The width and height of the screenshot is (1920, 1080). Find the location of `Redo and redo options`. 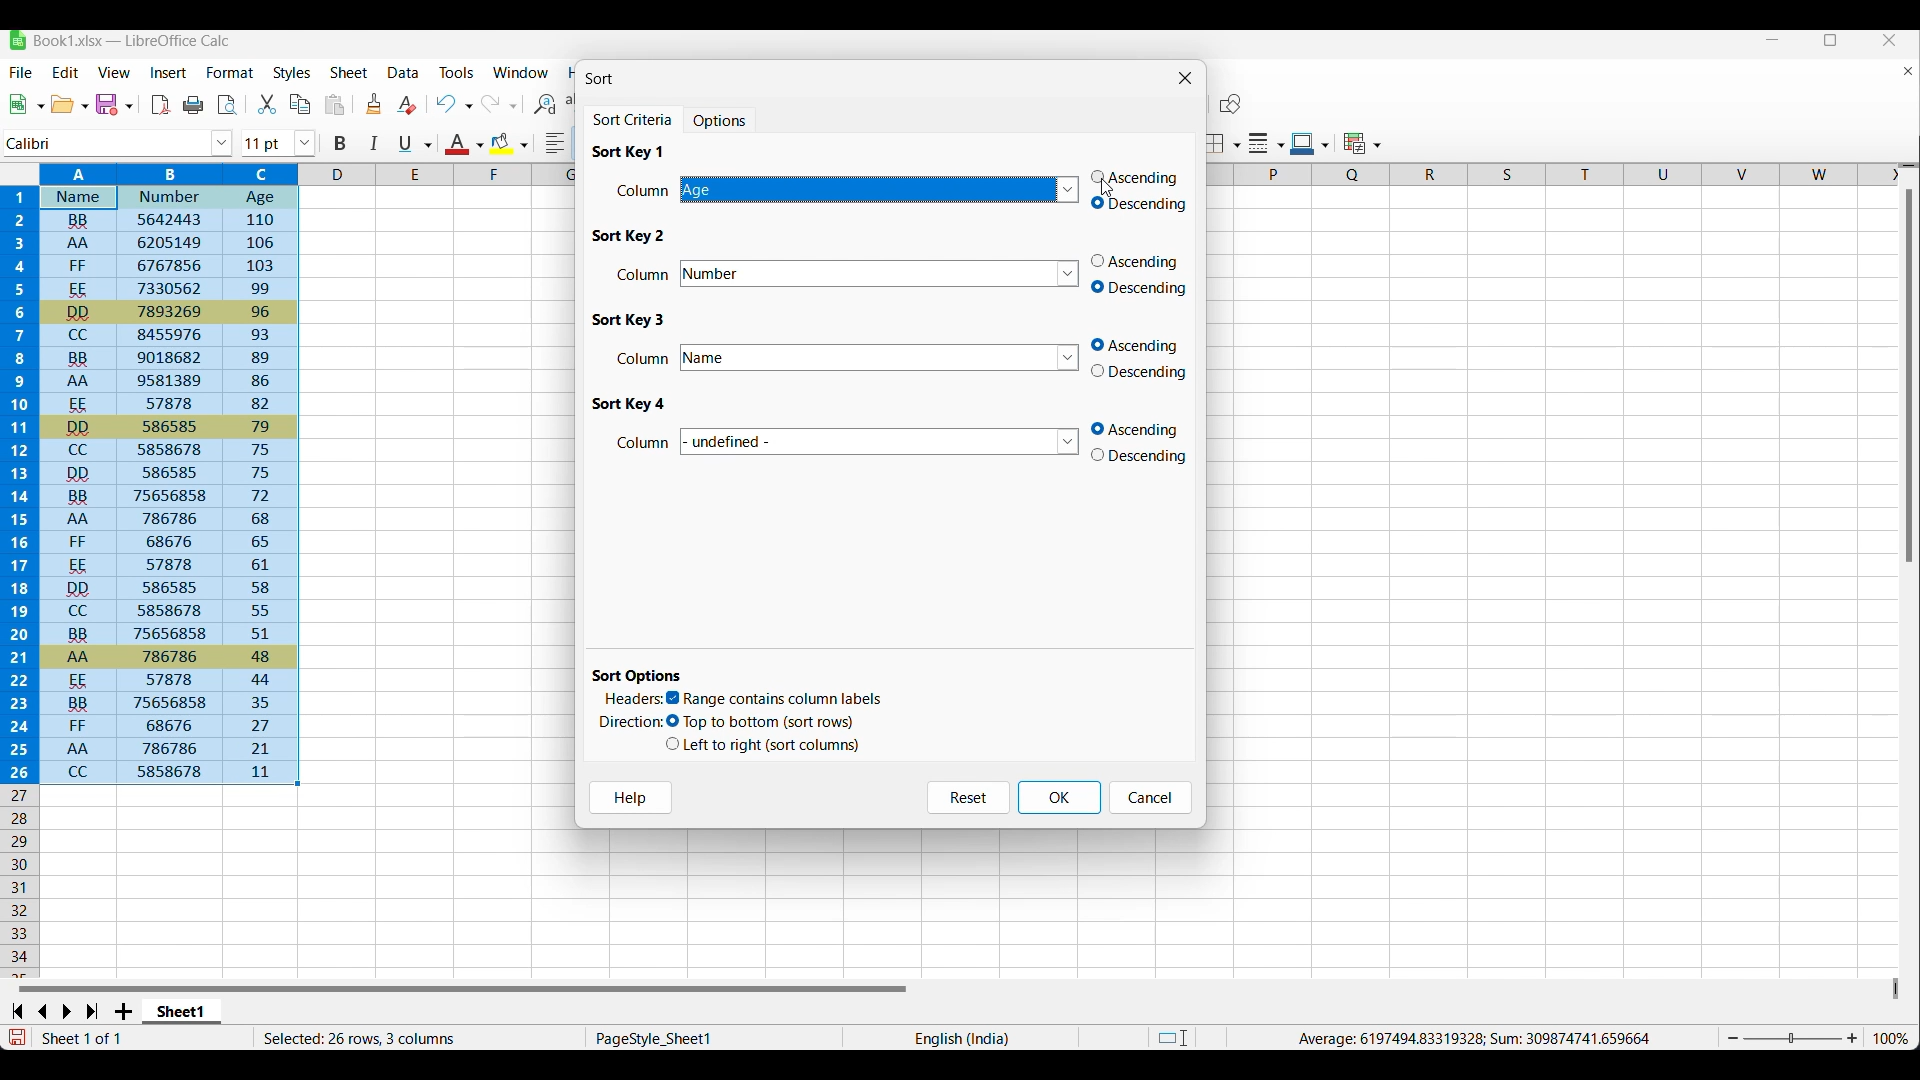

Redo and redo options is located at coordinates (500, 103).